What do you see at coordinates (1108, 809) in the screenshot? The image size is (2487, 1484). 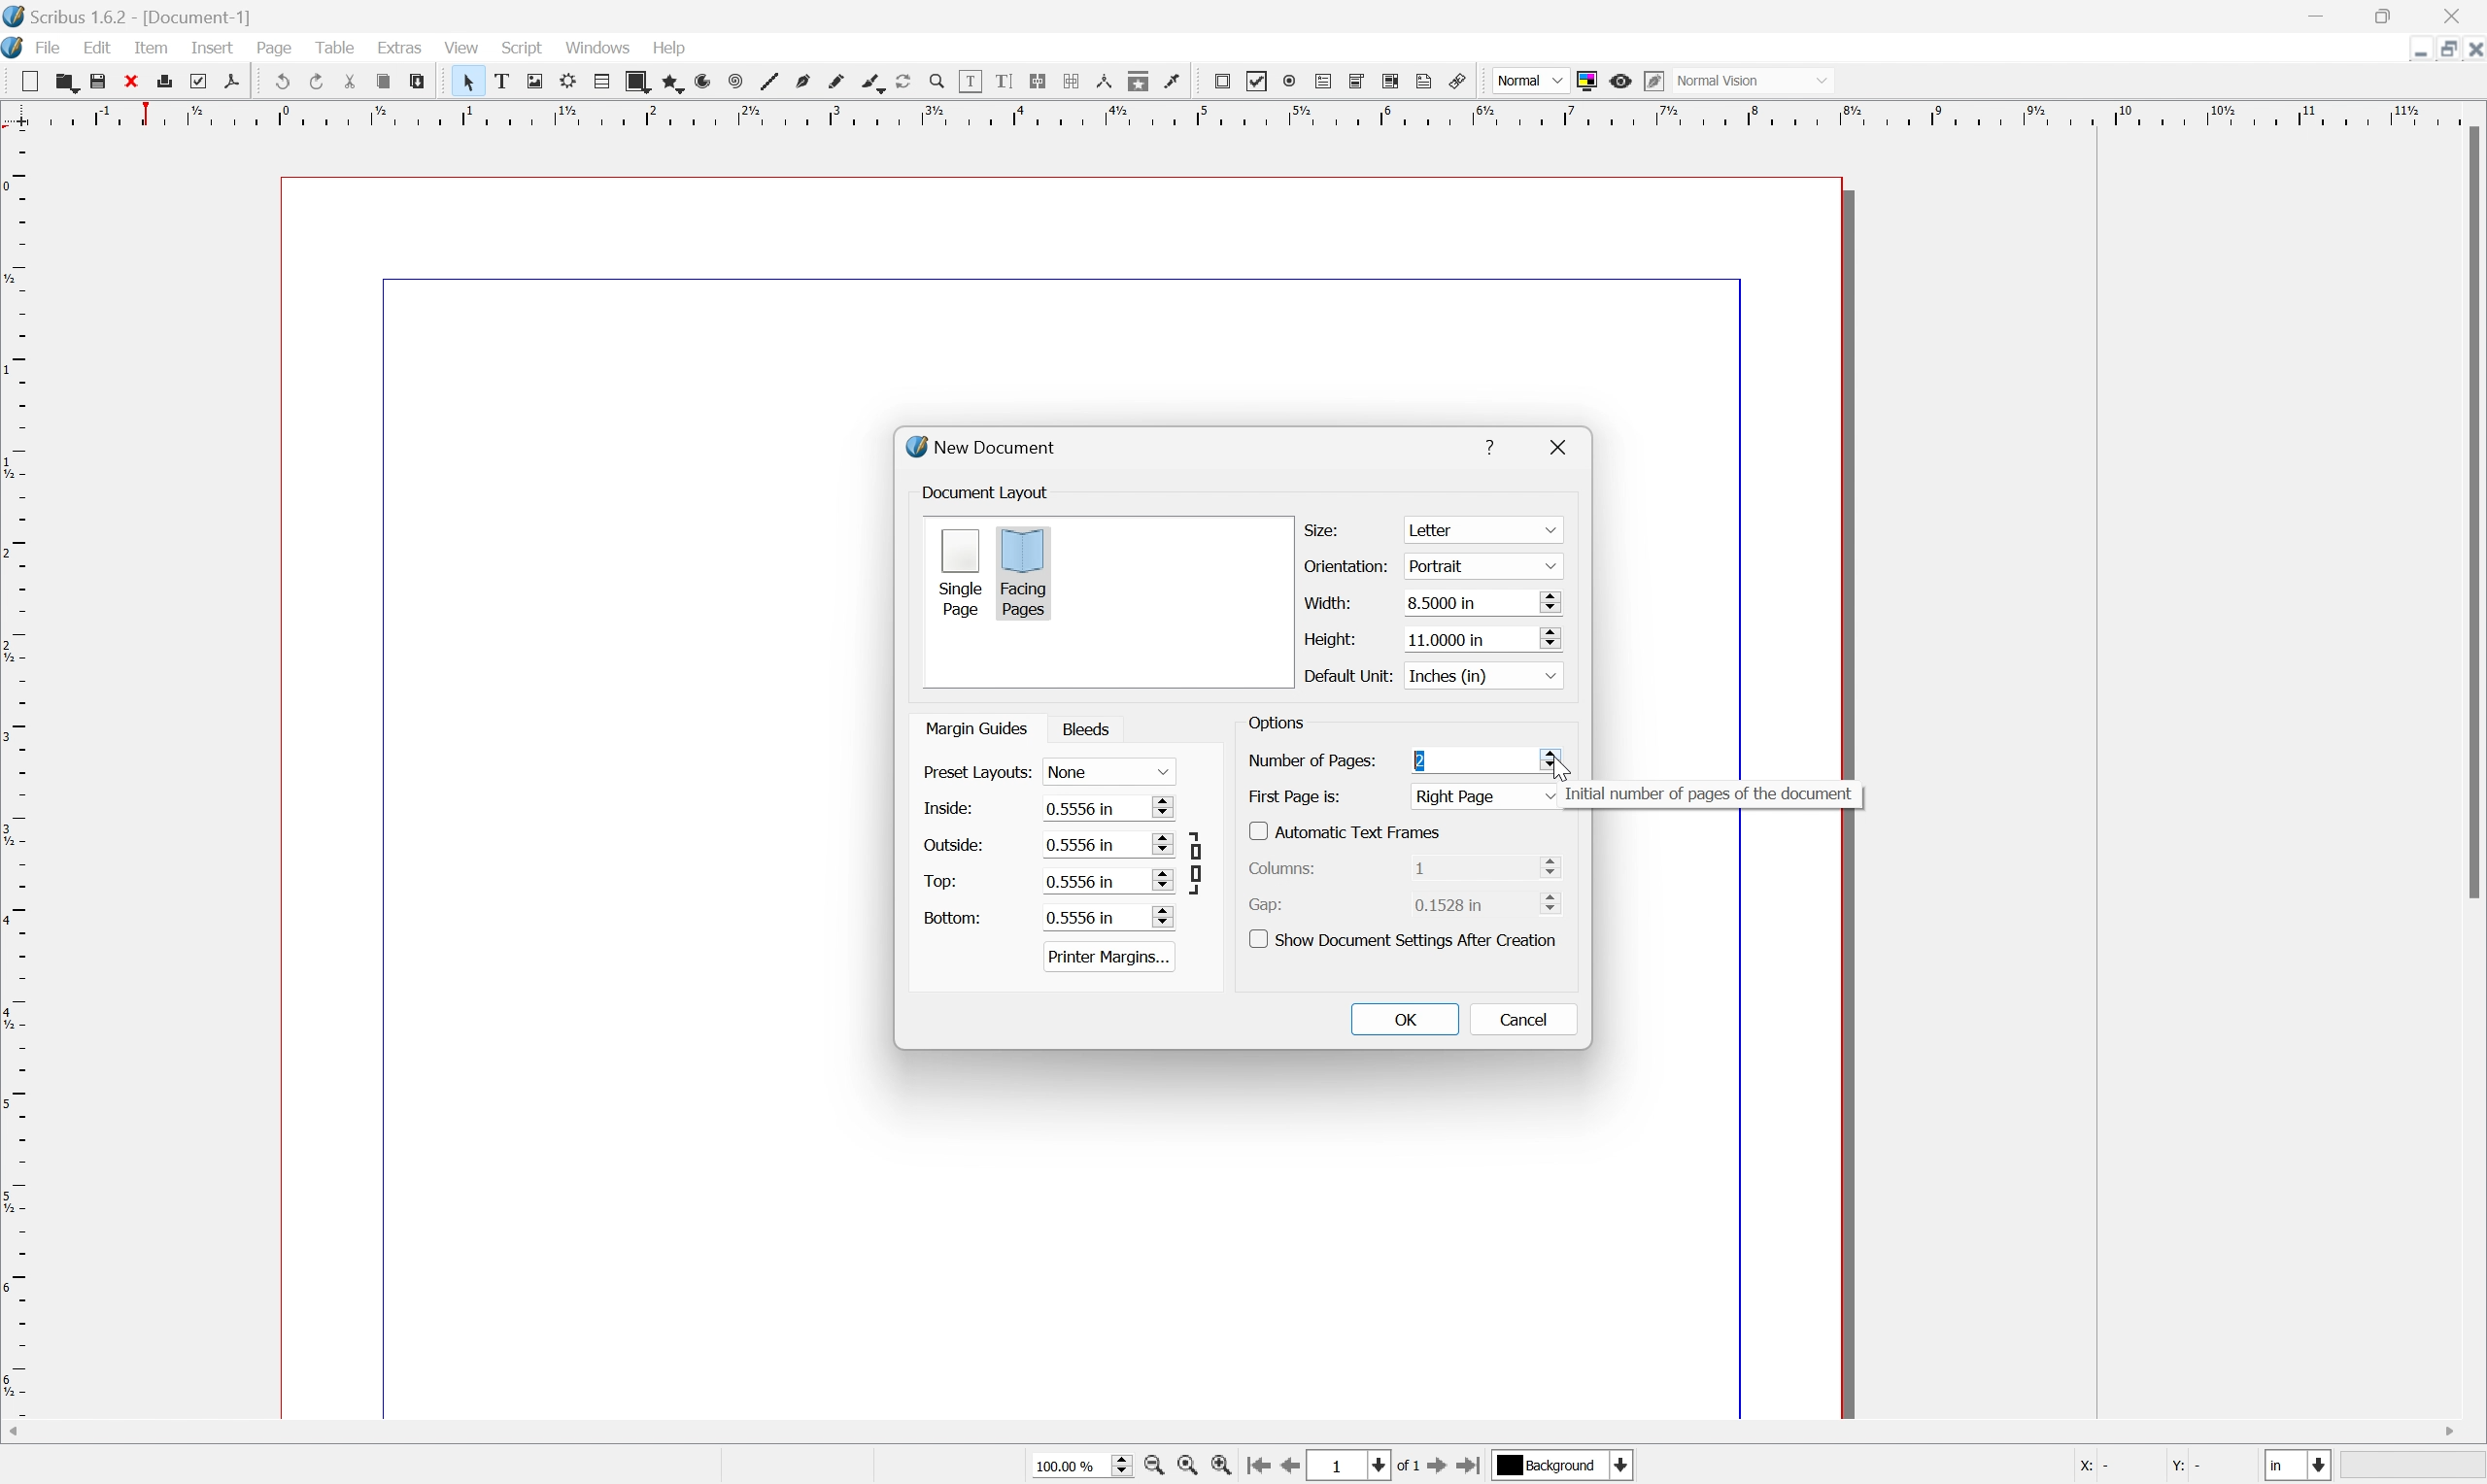 I see `0.5556 in` at bounding box center [1108, 809].